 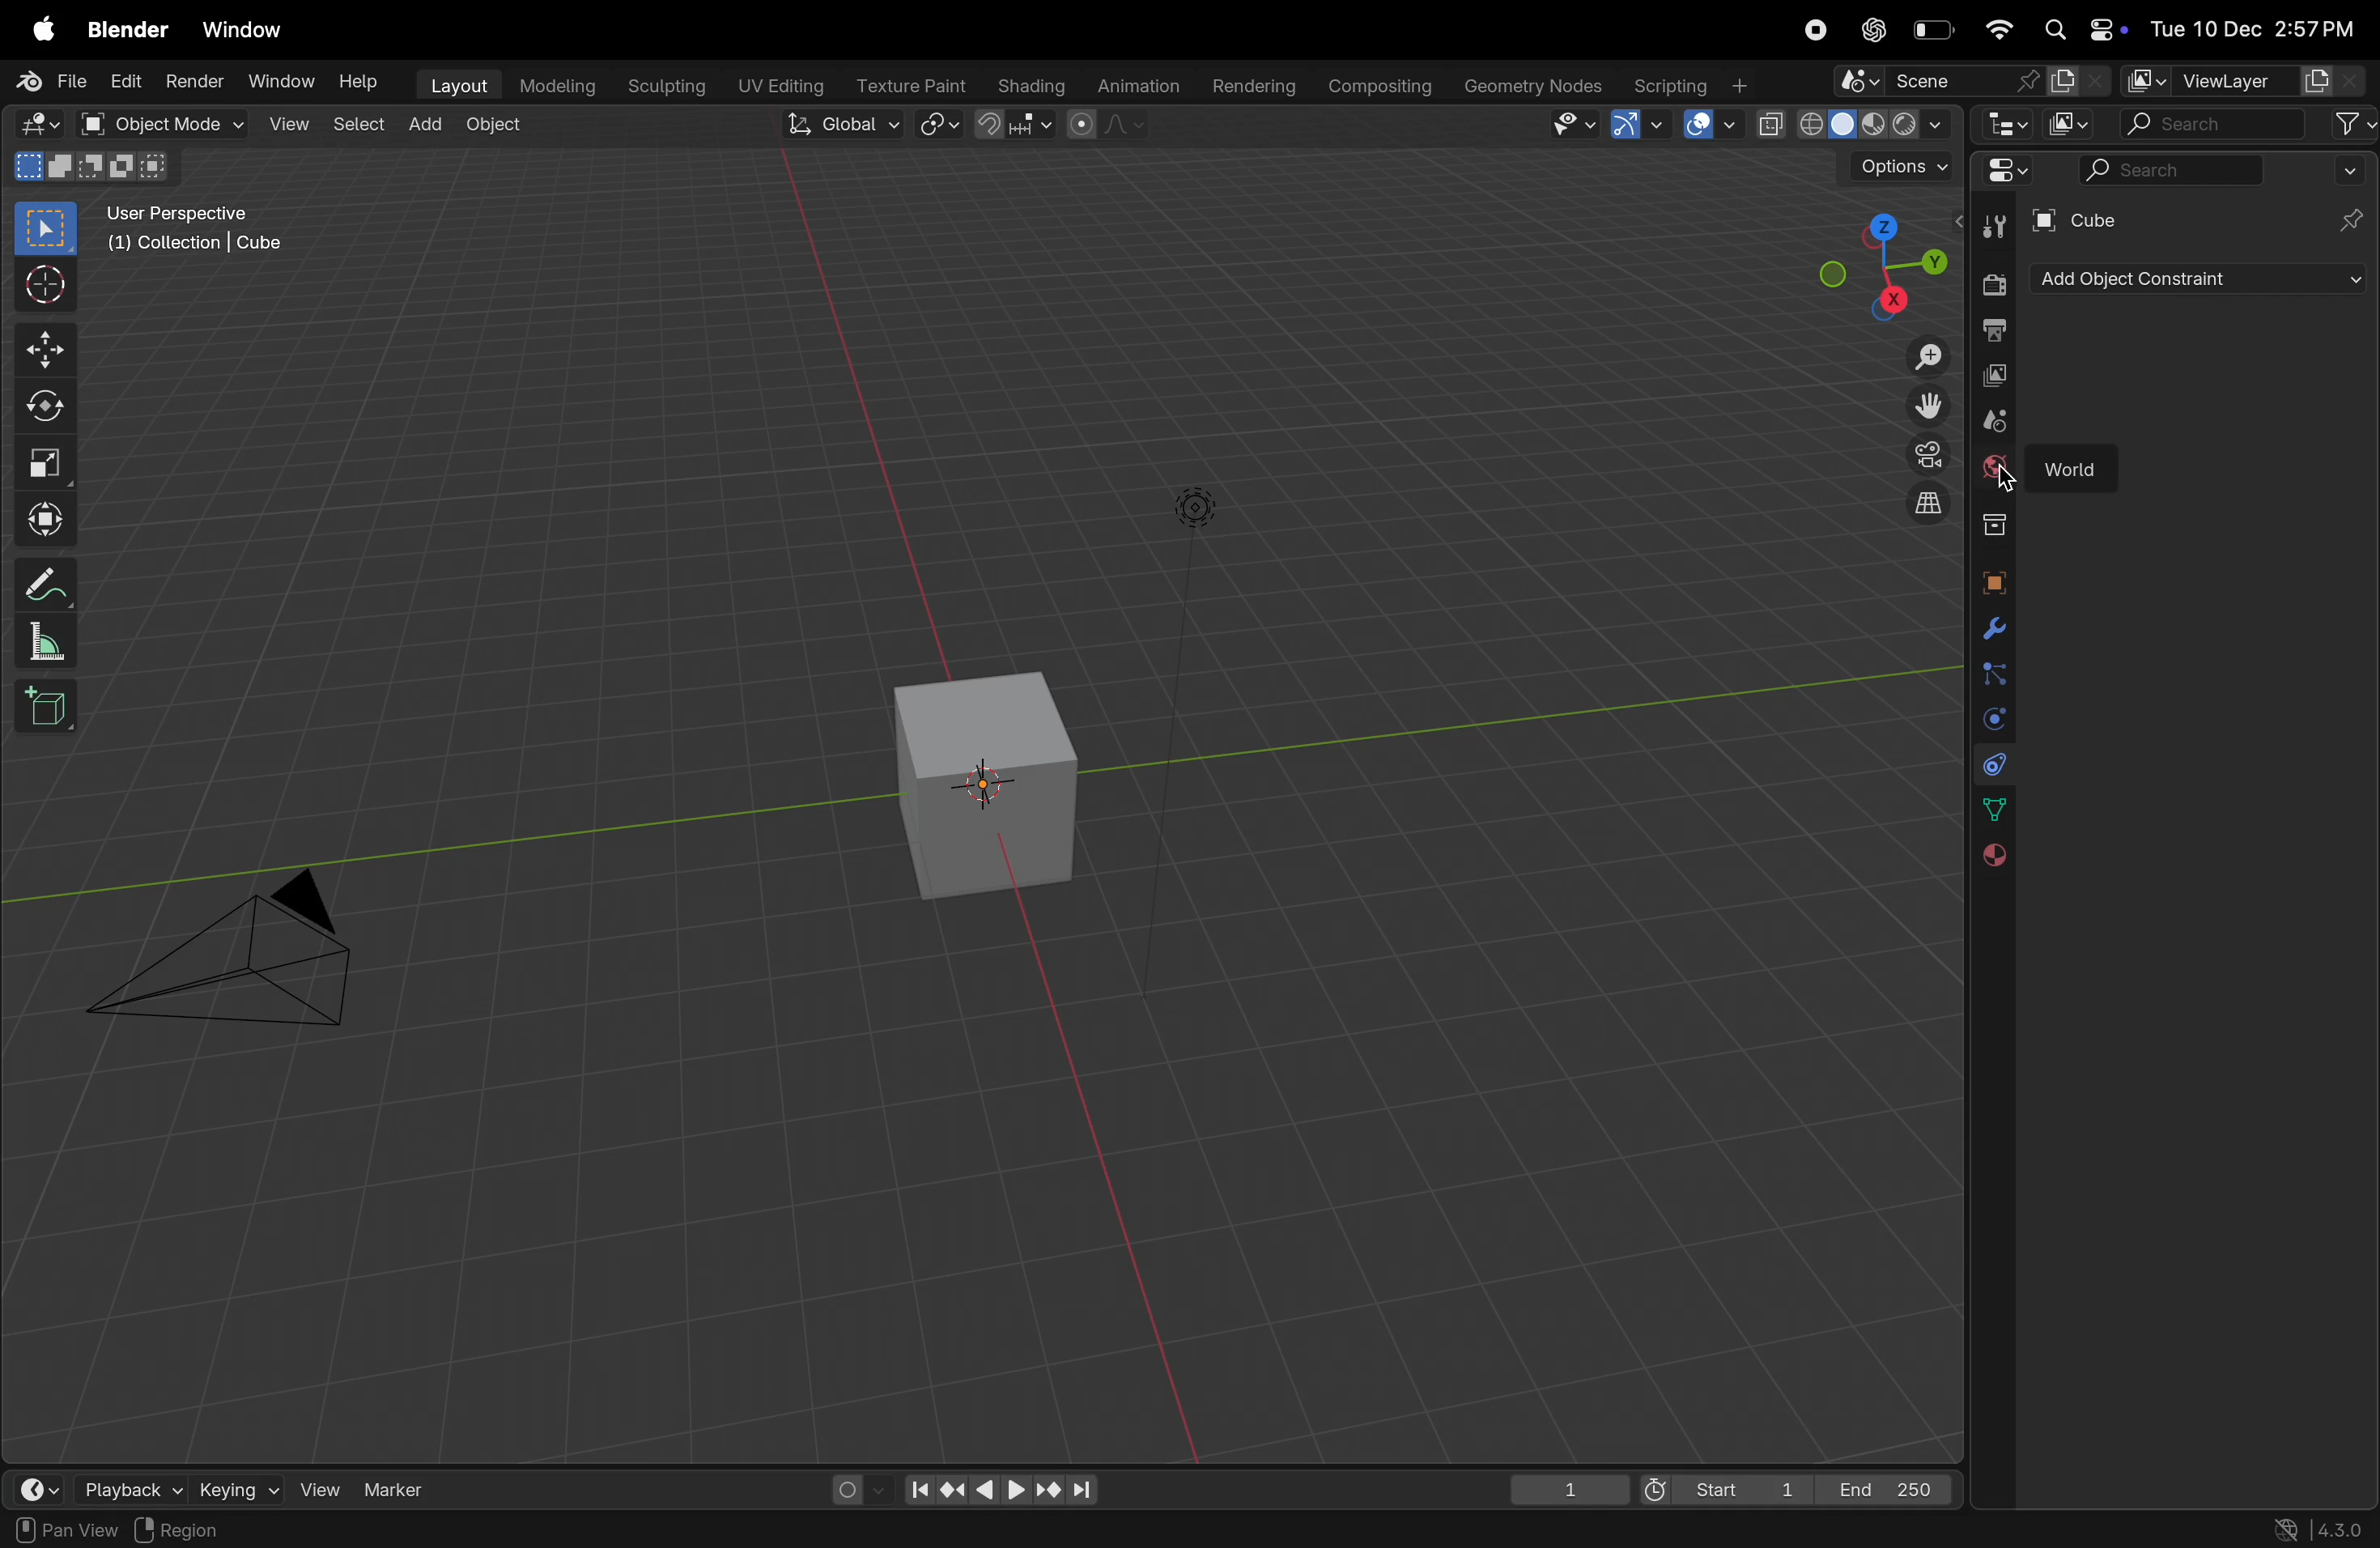 I want to click on Visibility, so click(x=1576, y=126).